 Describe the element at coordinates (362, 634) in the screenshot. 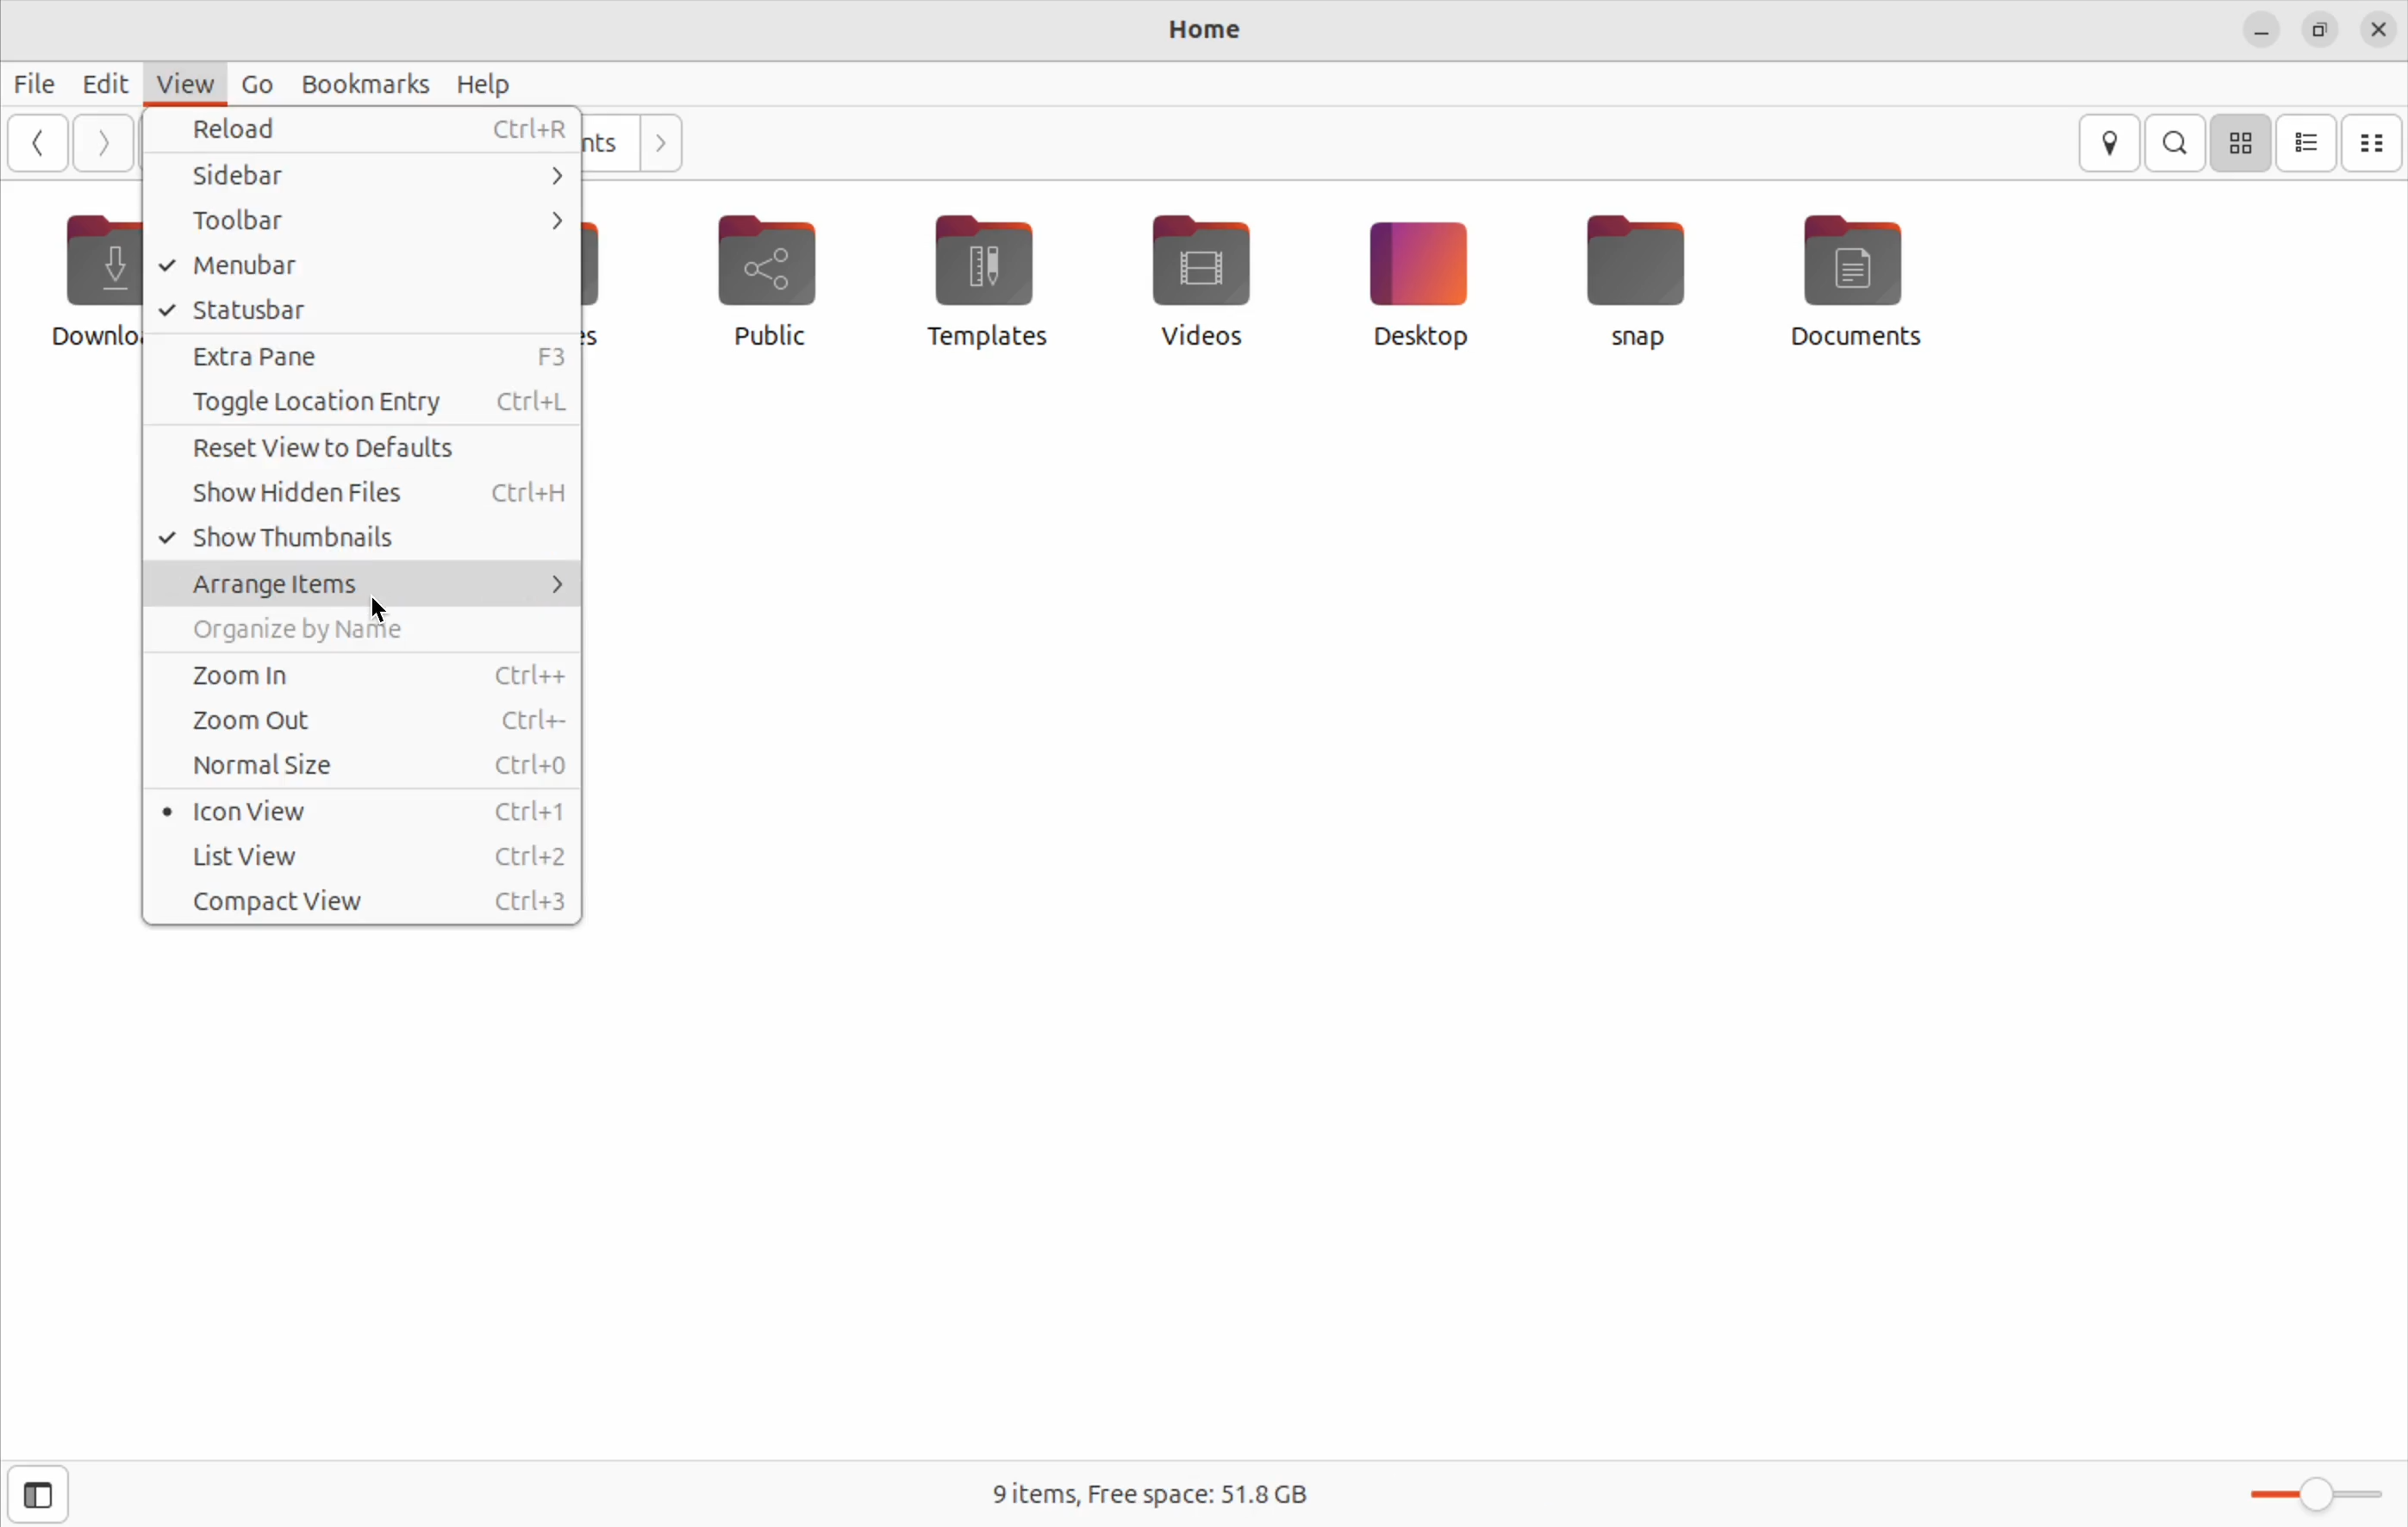

I see `organize names` at that location.